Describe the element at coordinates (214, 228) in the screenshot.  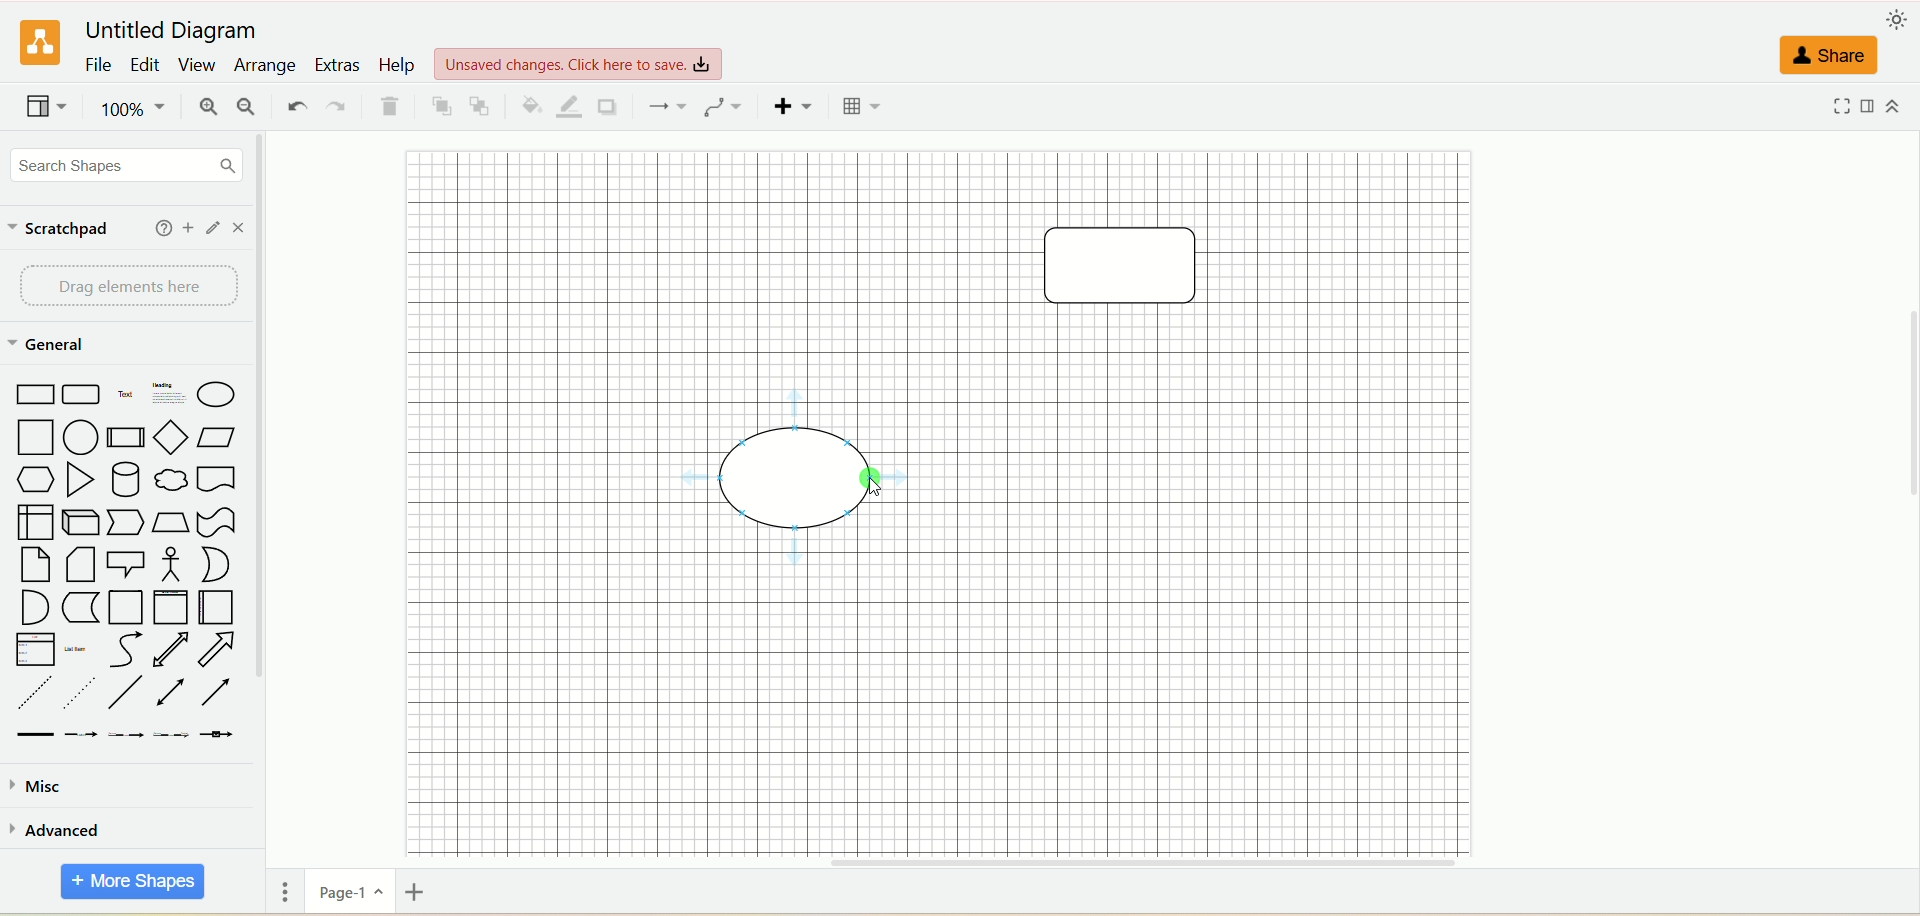
I see `edit` at that location.